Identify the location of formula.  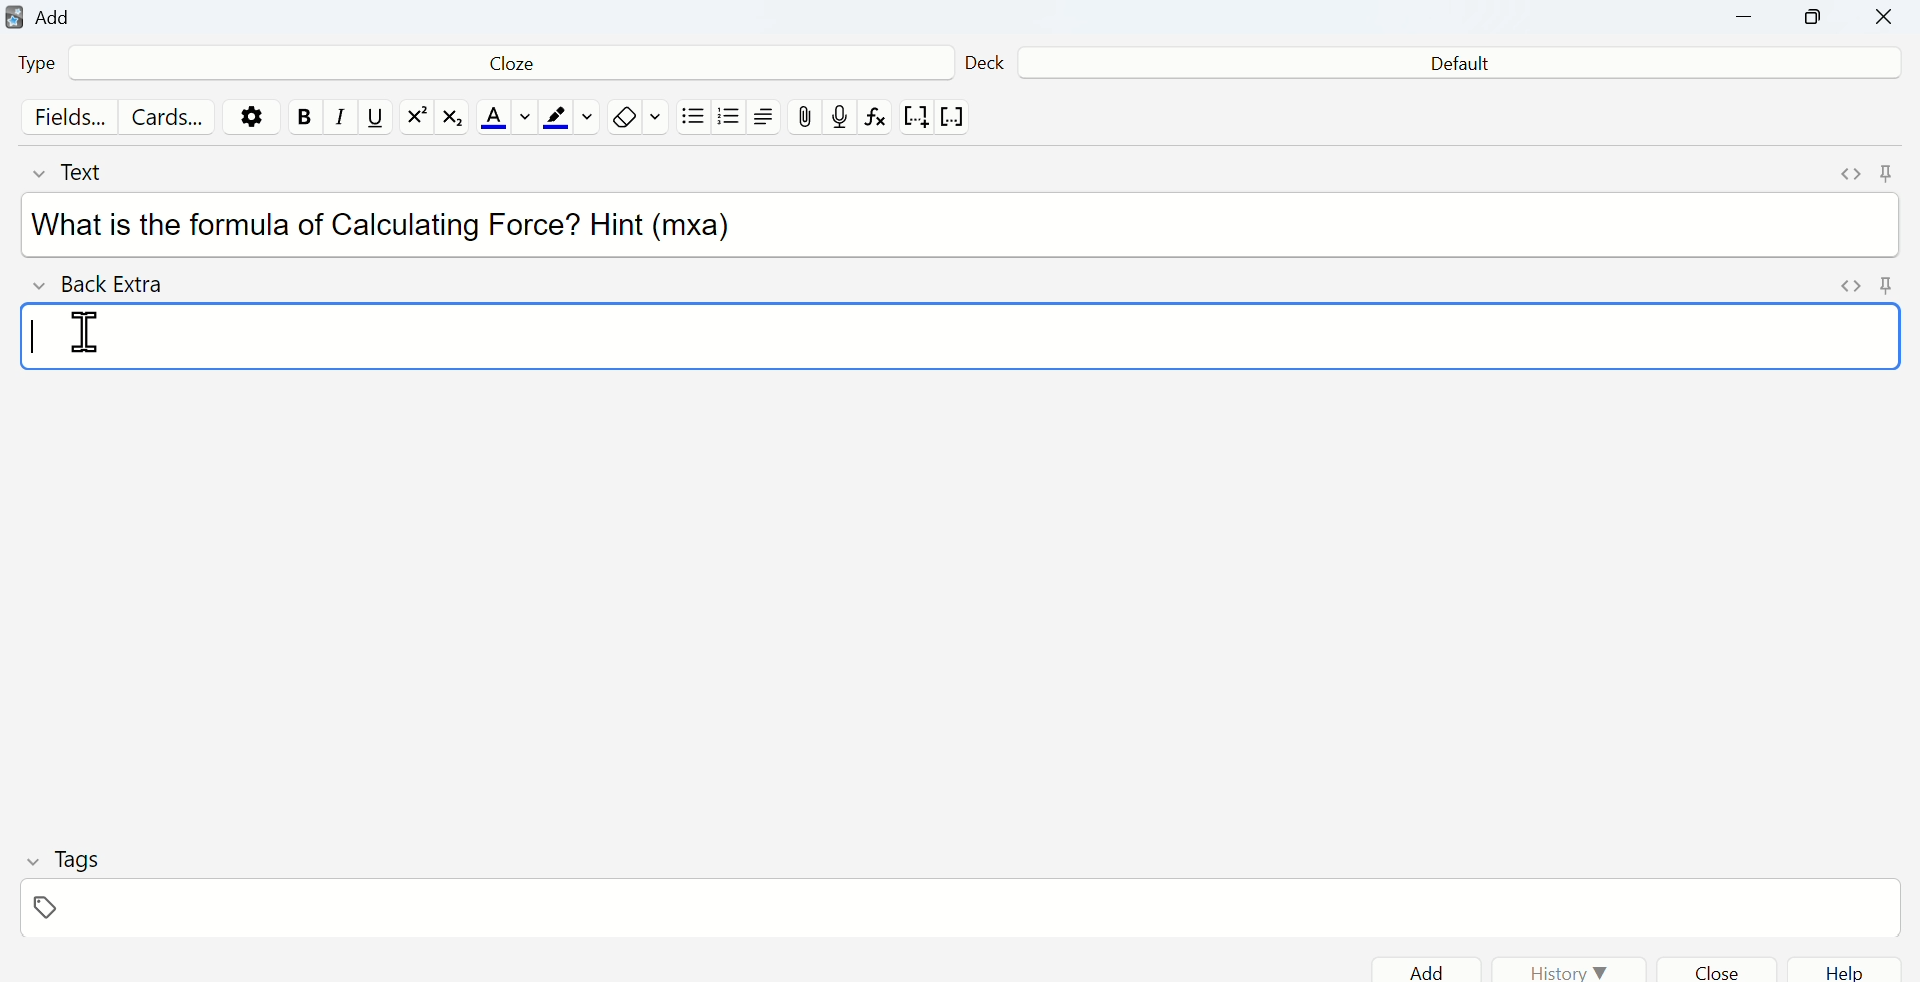
(878, 121).